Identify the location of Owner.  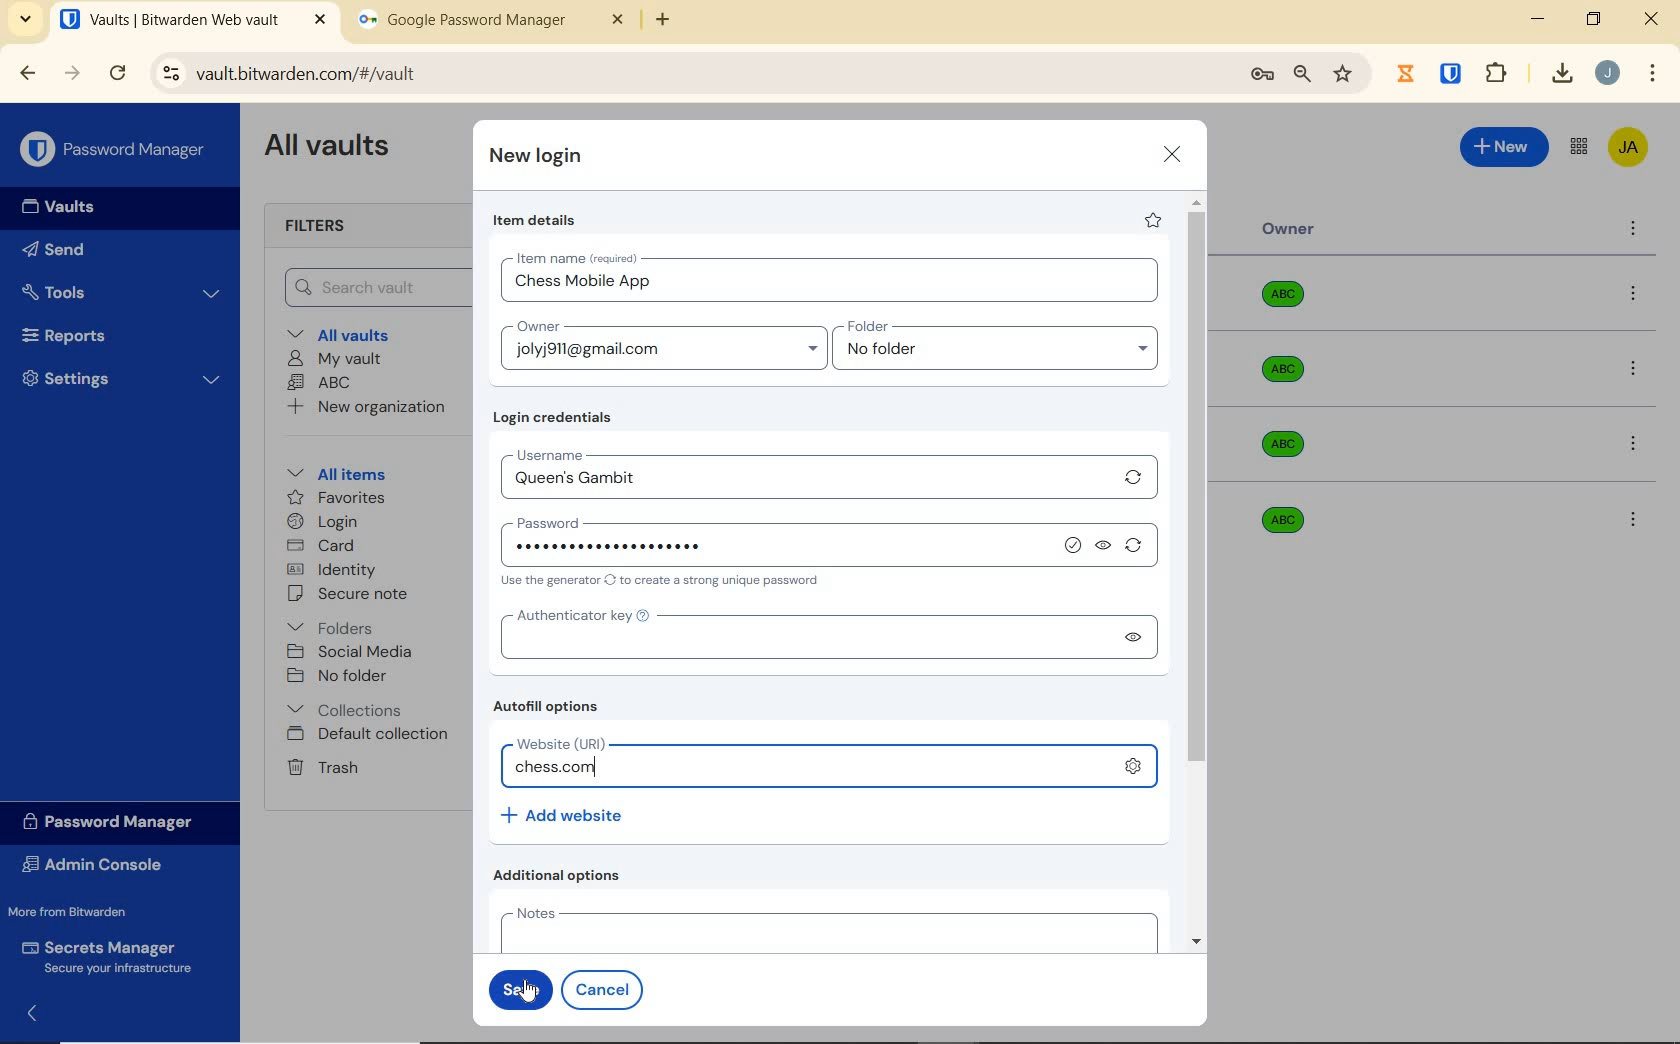
(1289, 229).